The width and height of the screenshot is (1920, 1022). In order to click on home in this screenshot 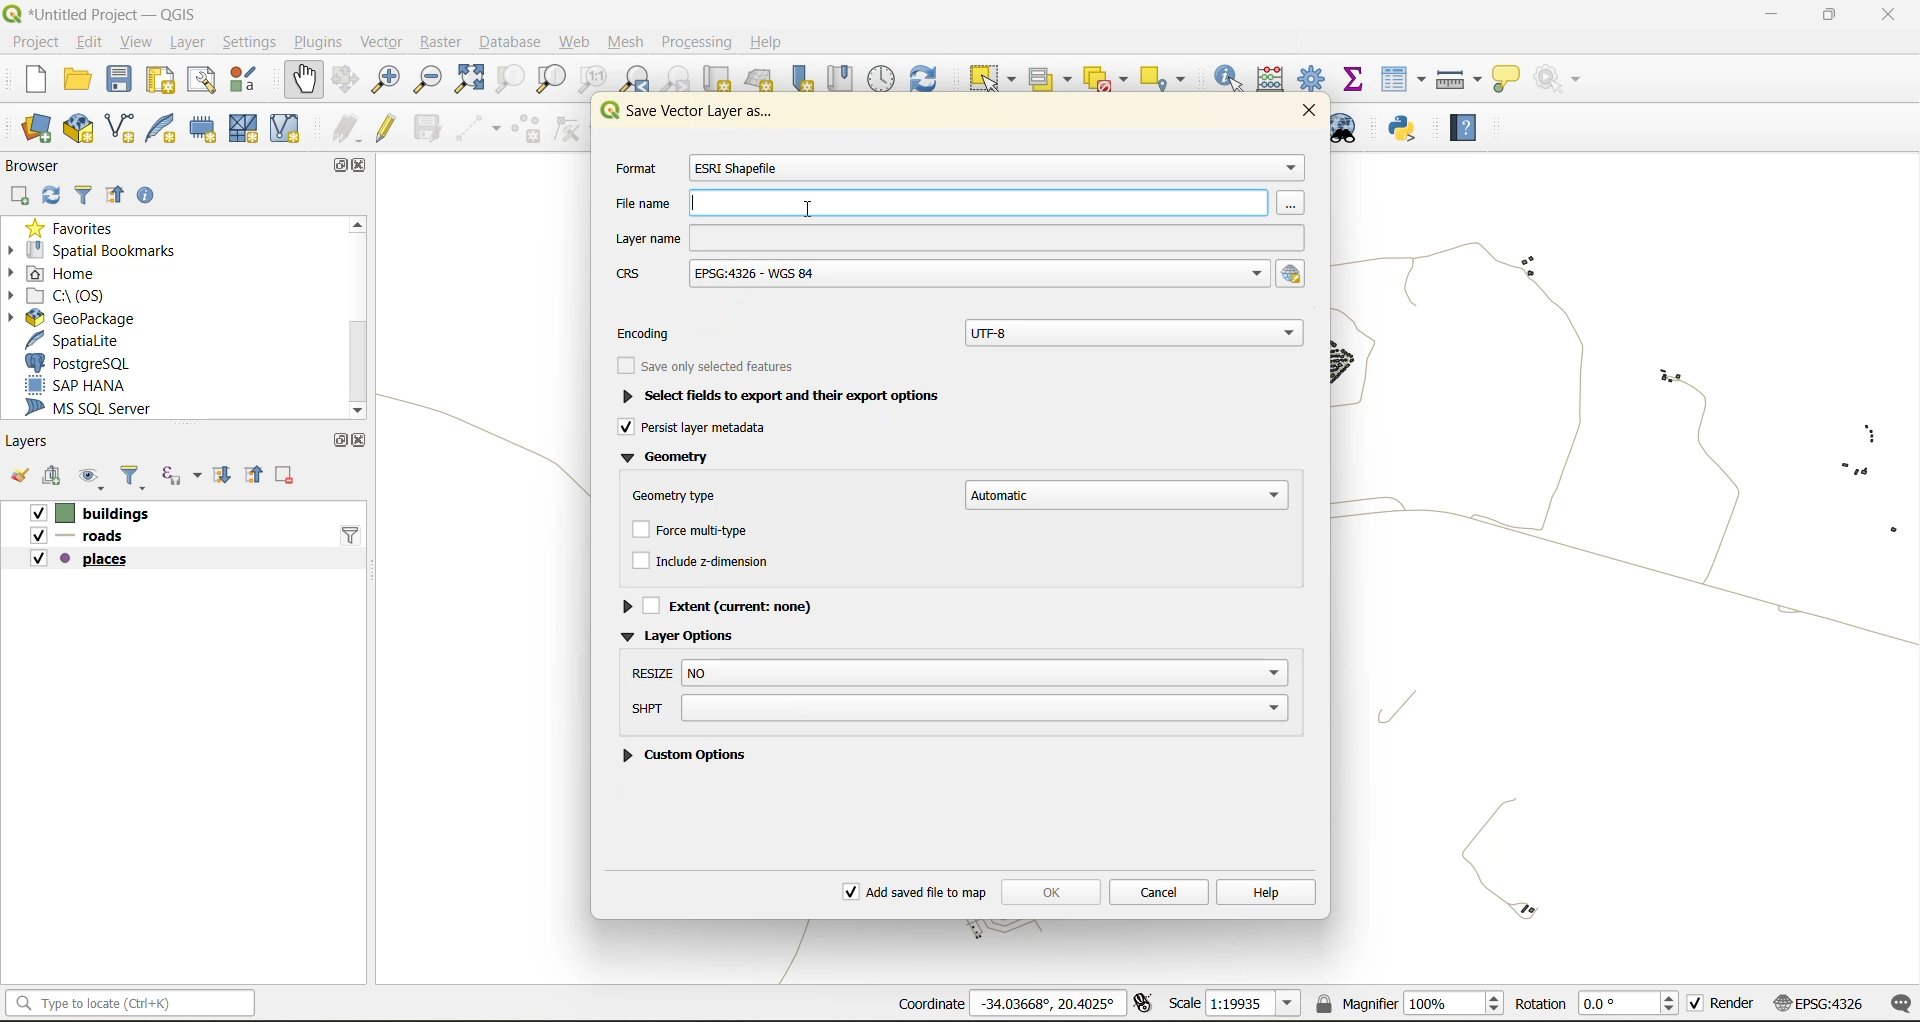, I will do `click(74, 273)`.